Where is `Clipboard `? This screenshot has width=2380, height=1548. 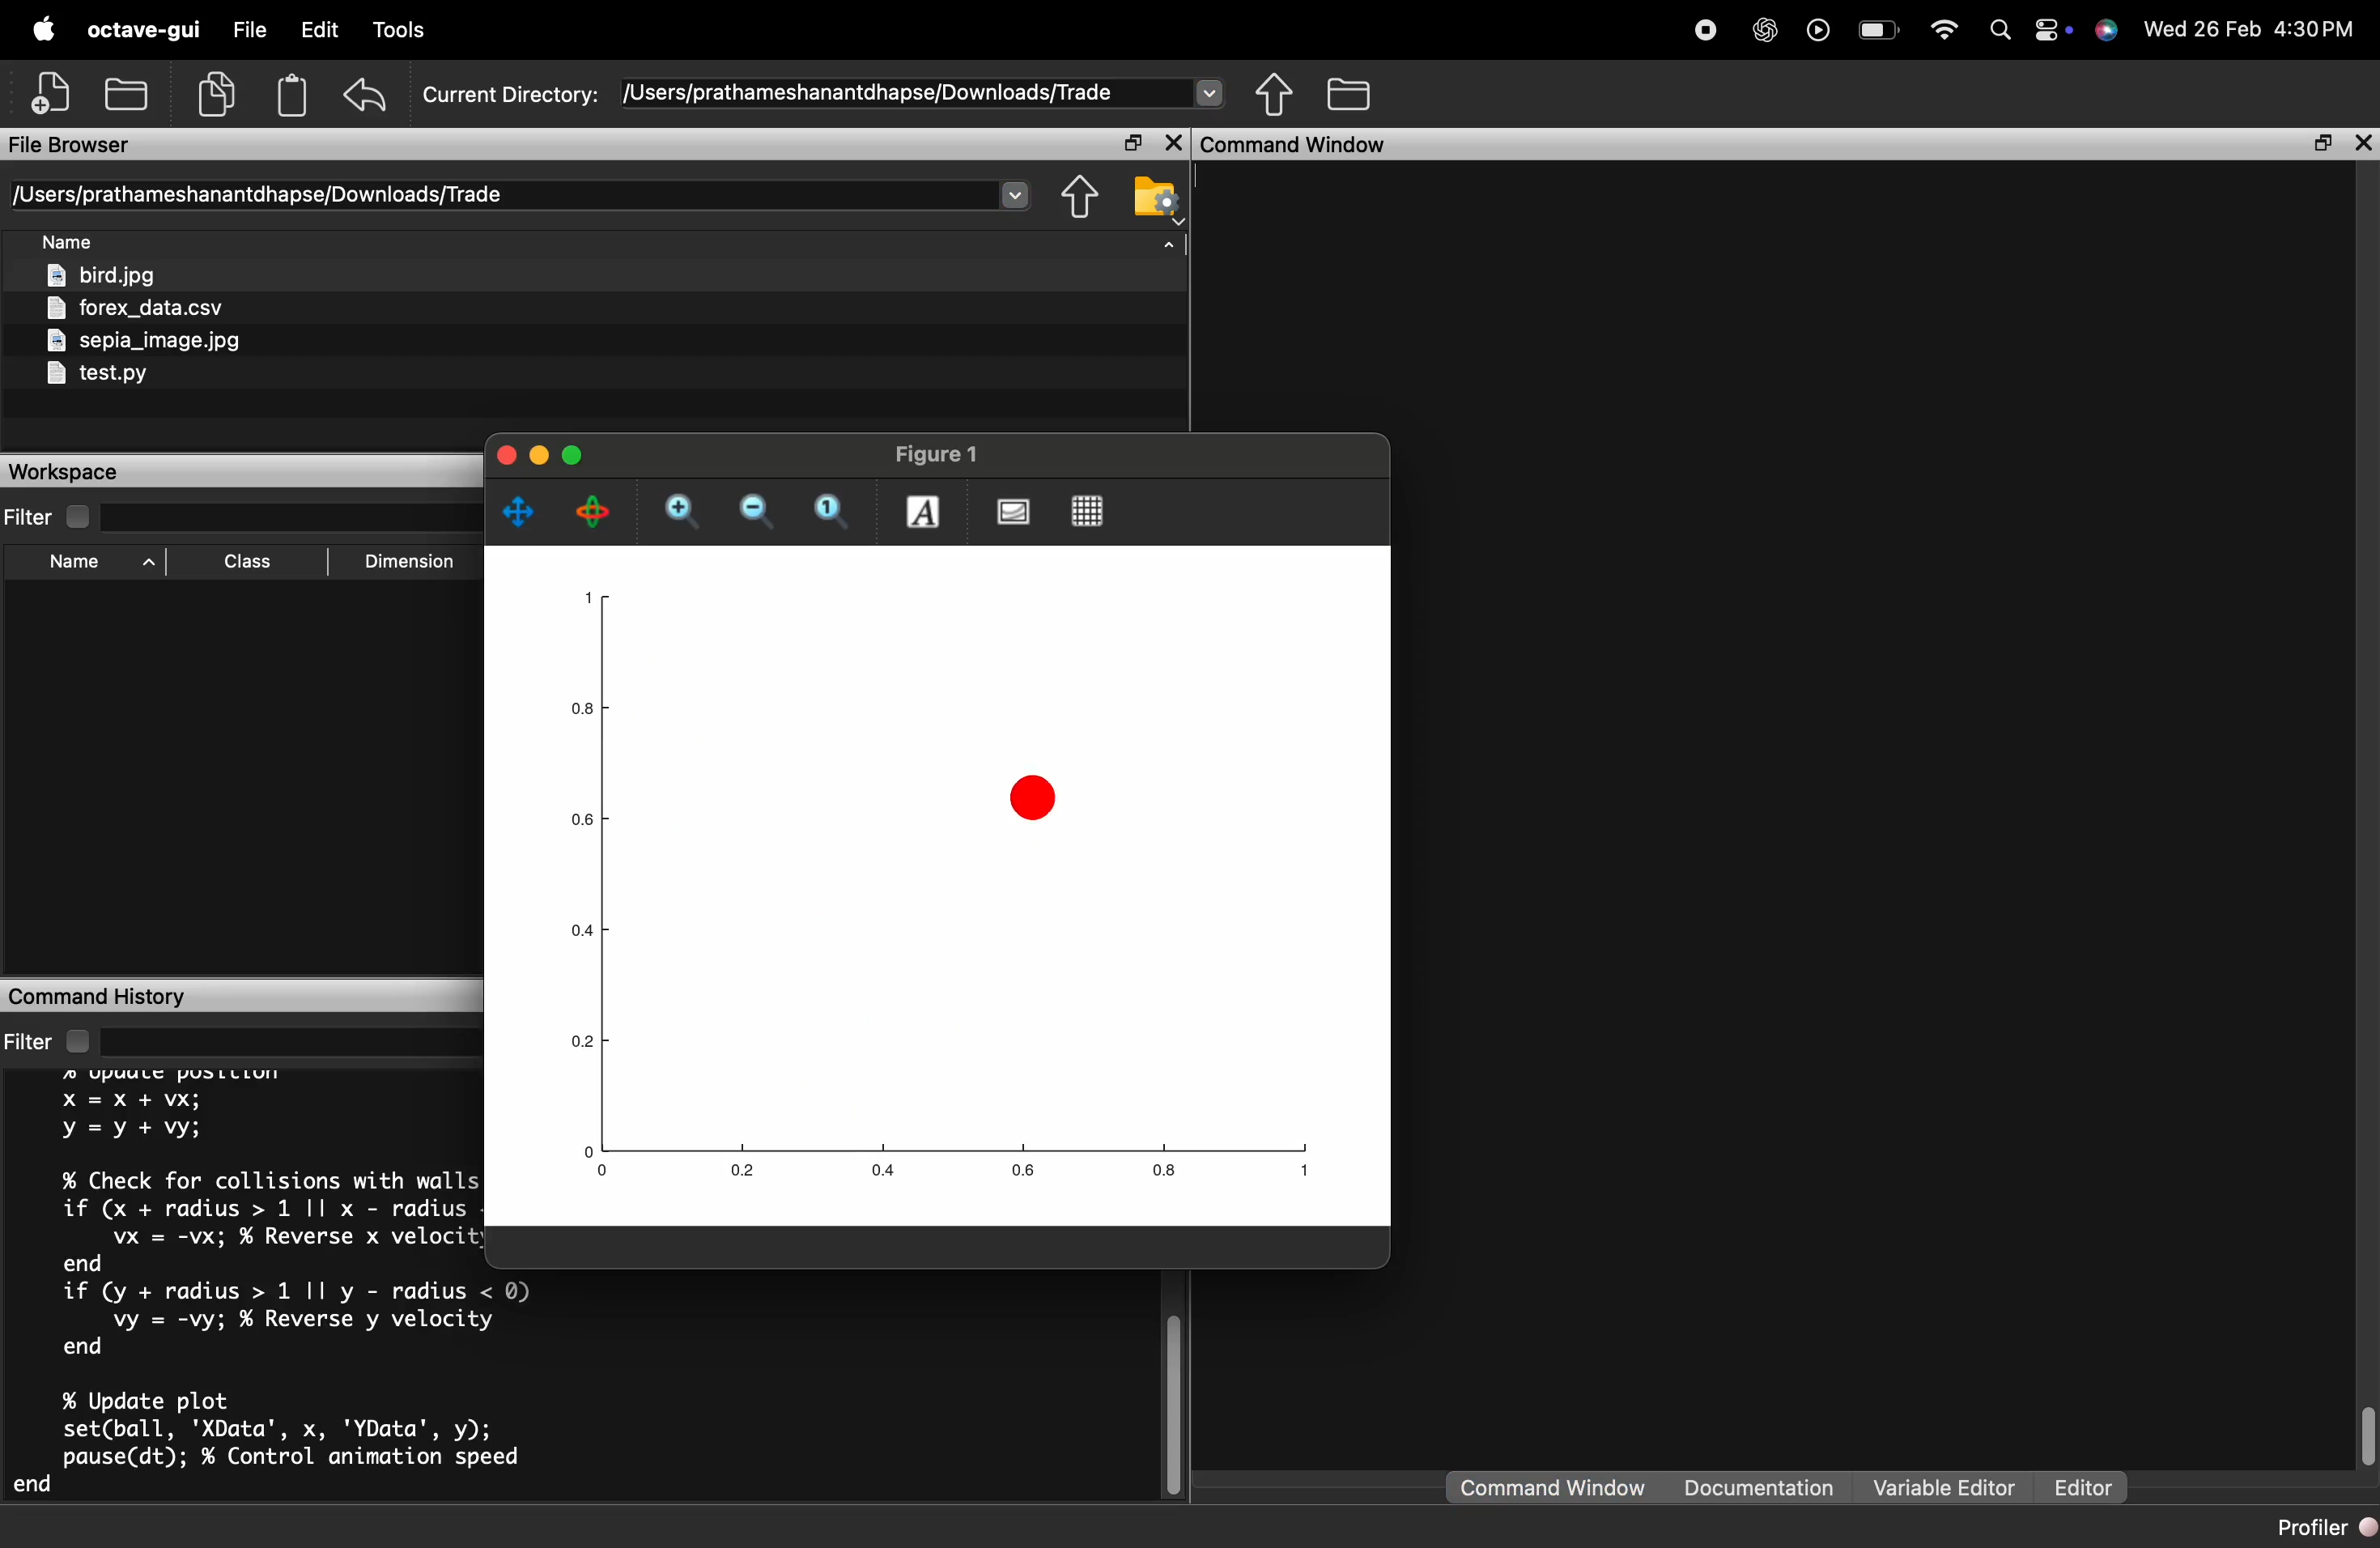 Clipboard  is located at coordinates (292, 94).